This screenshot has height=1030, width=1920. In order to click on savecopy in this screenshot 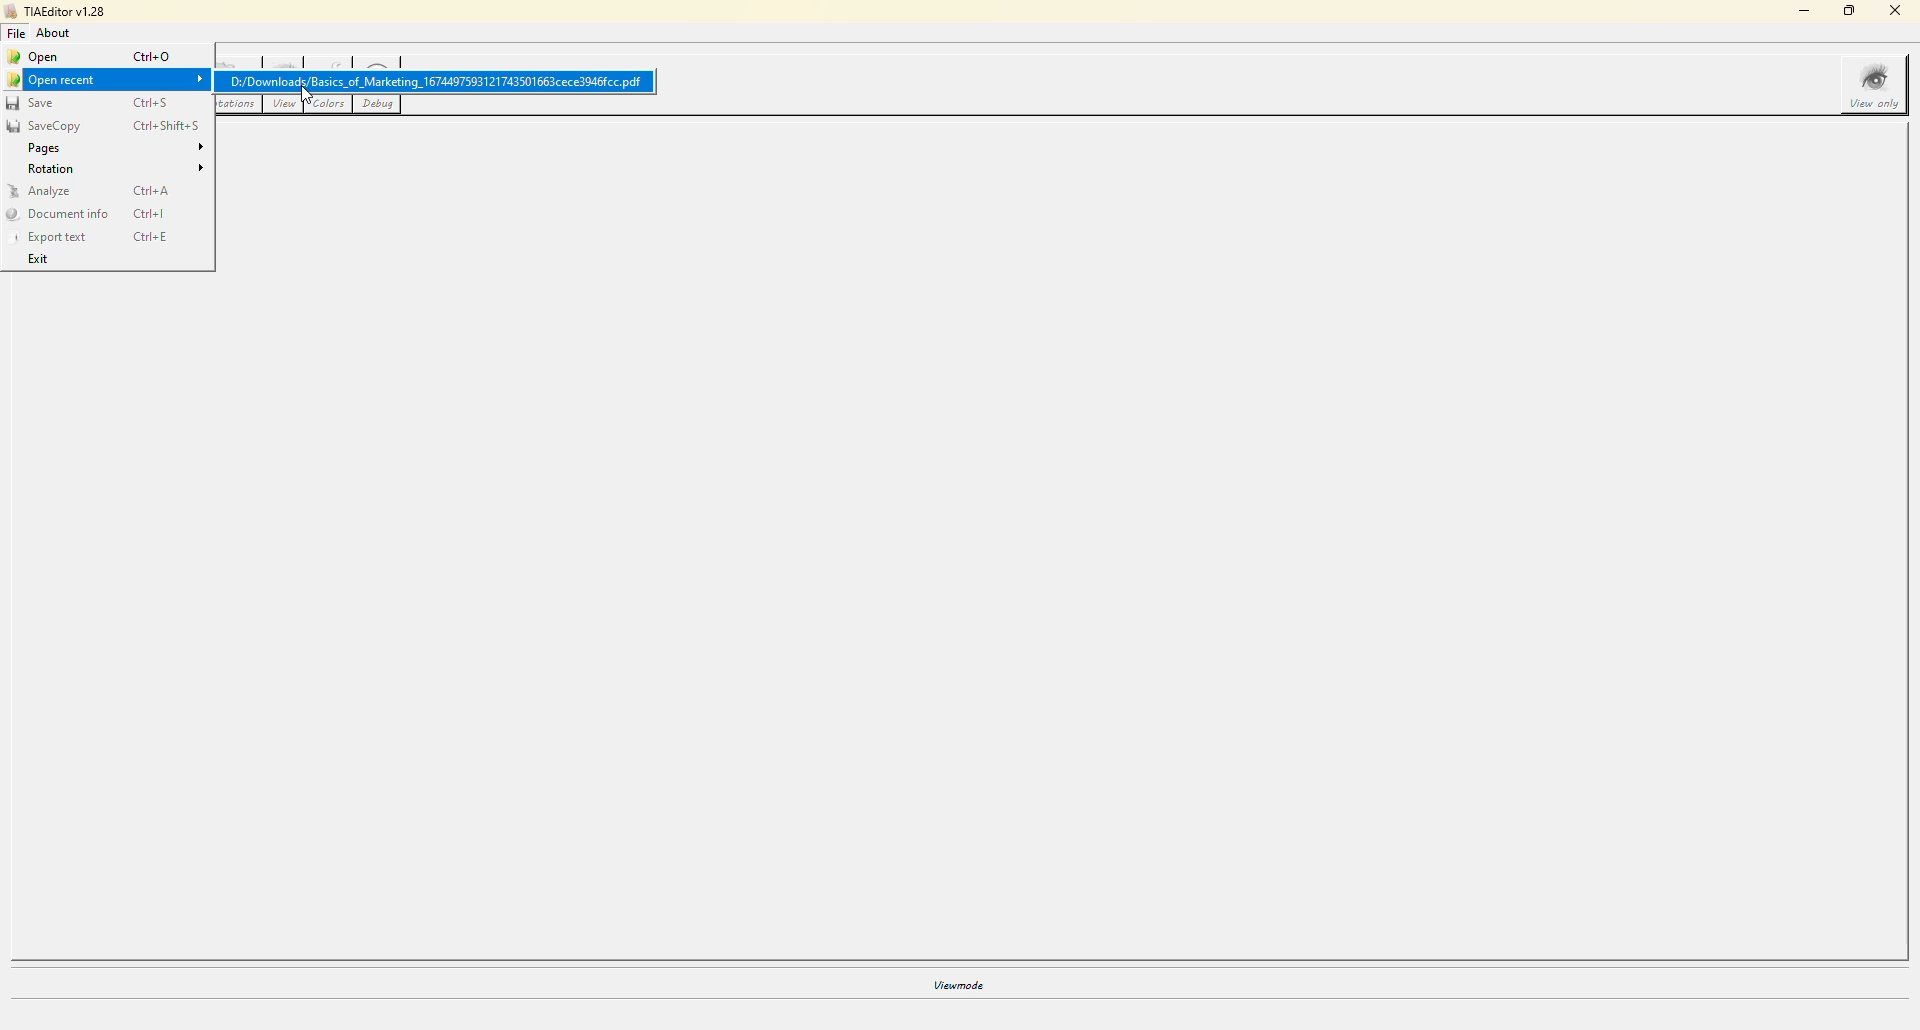, I will do `click(43, 127)`.